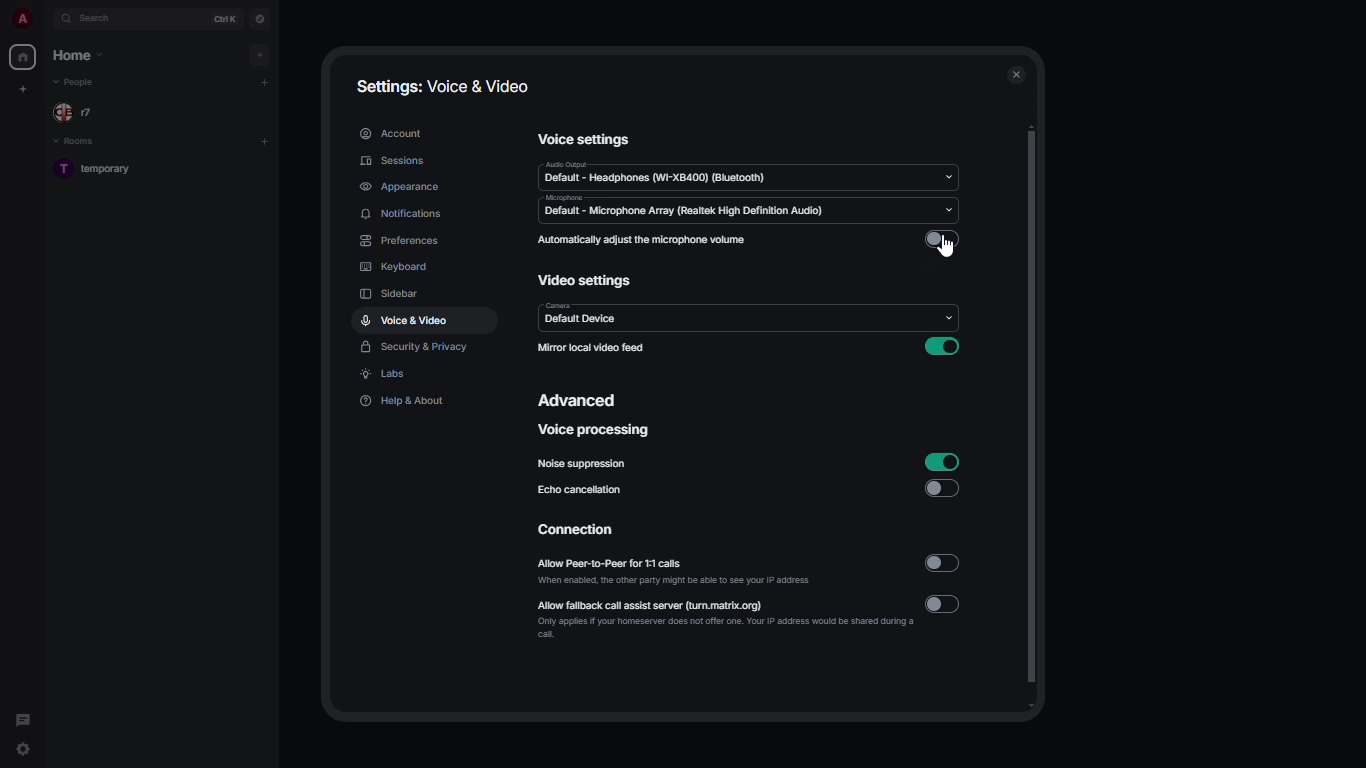  What do you see at coordinates (593, 430) in the screenshot?
I see `voice processing` at bounding box center [593, 430].